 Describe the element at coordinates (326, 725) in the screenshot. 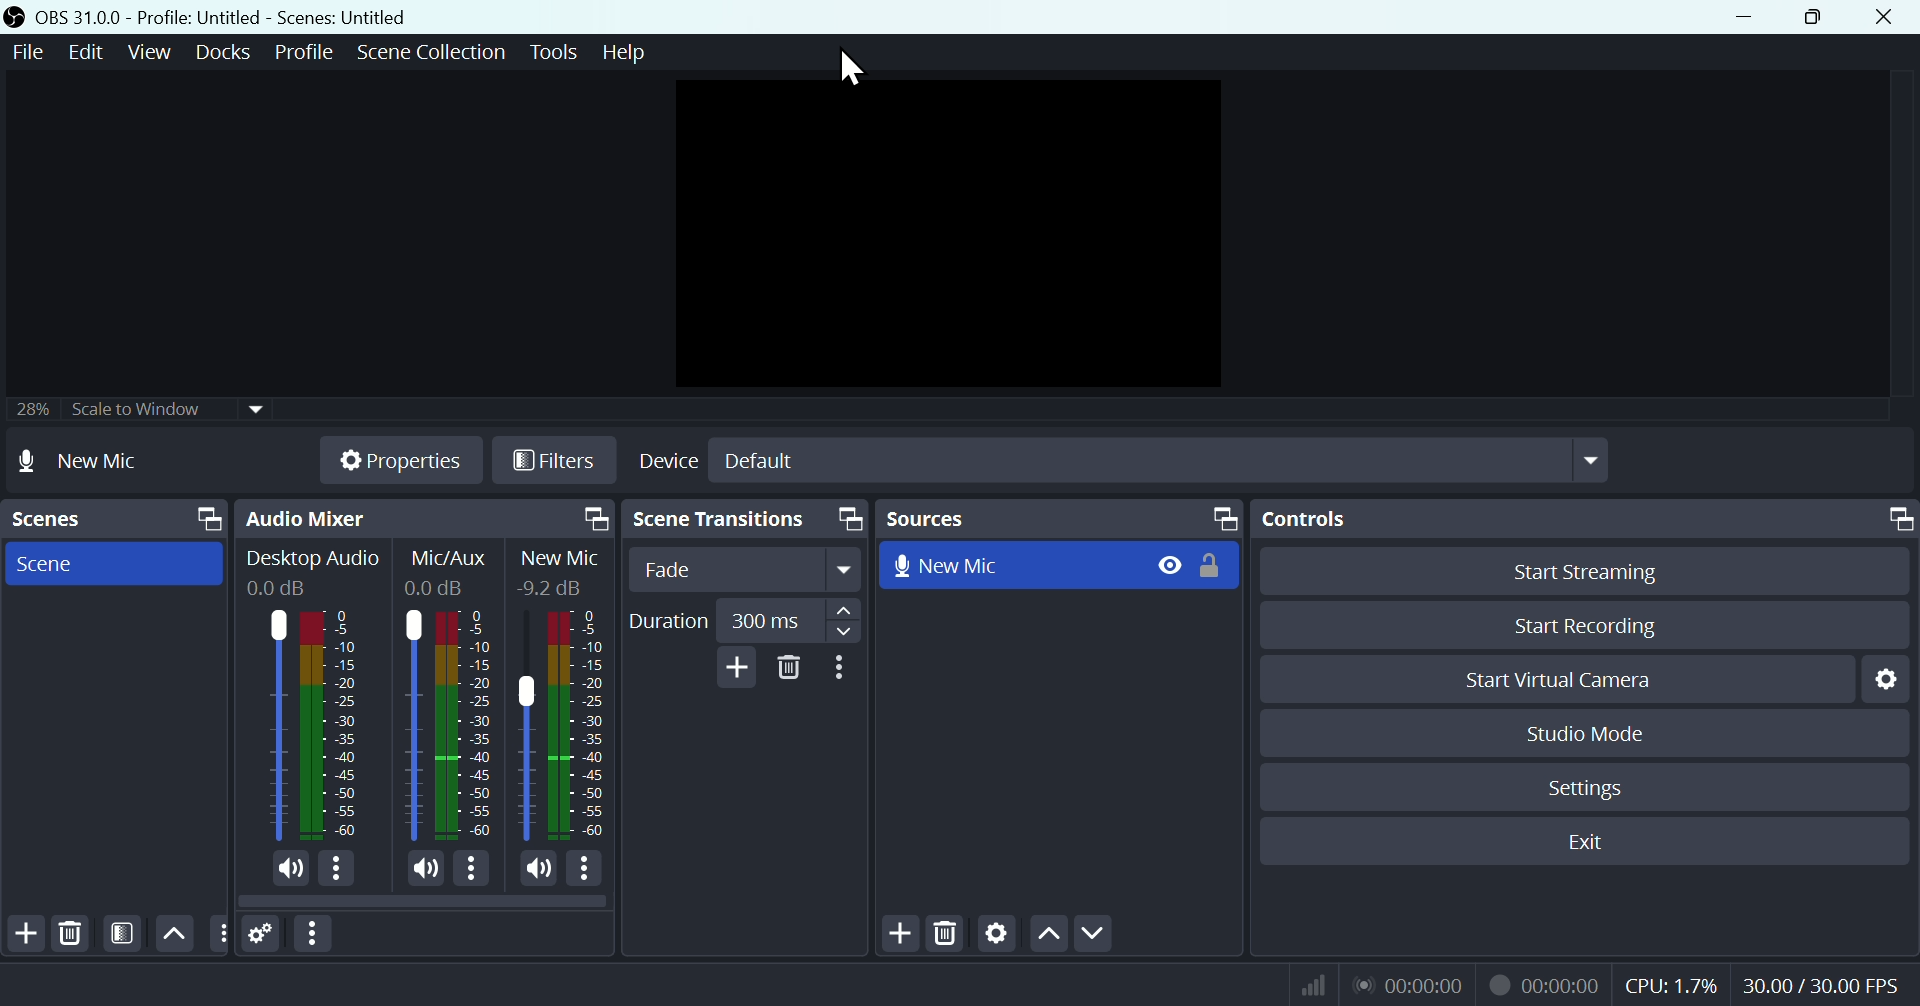

I see `Desktop Audio bar` at that location.